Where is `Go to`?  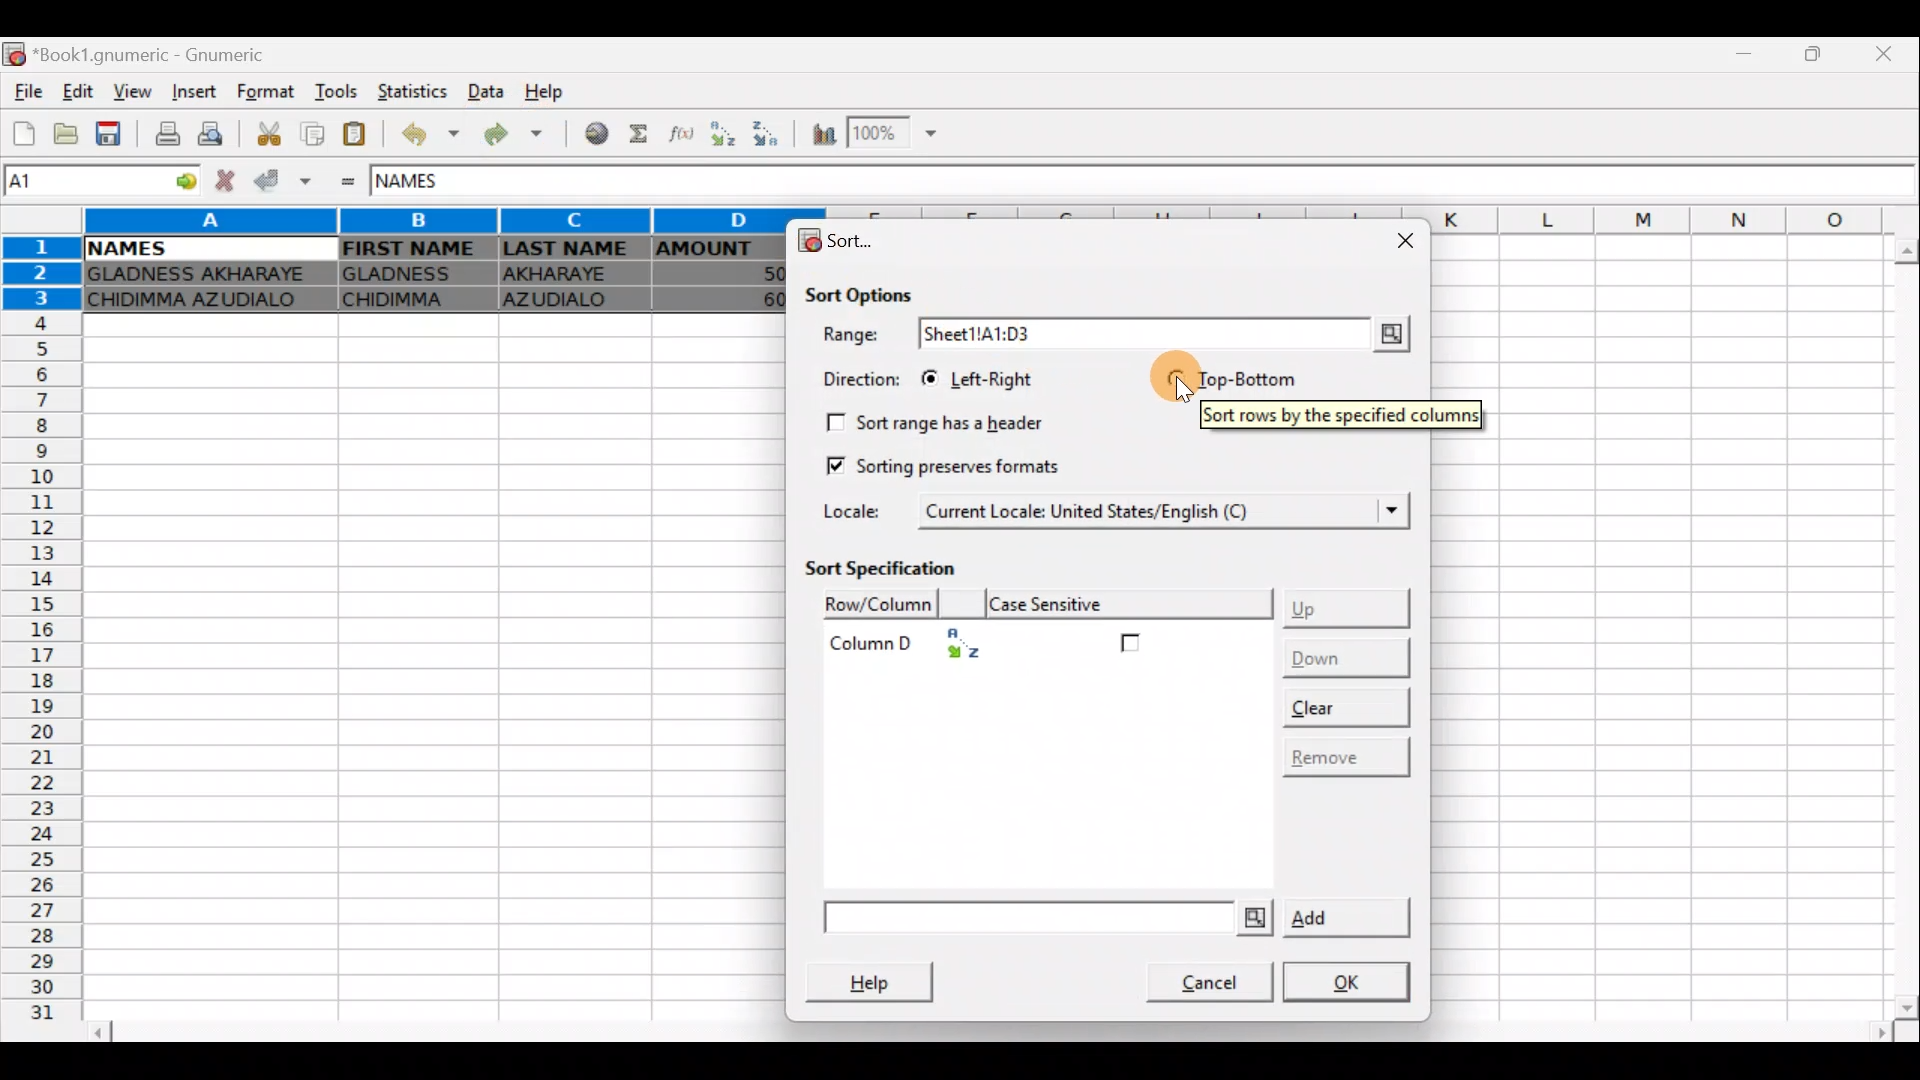 Go to is located at coordinates (179, 183).